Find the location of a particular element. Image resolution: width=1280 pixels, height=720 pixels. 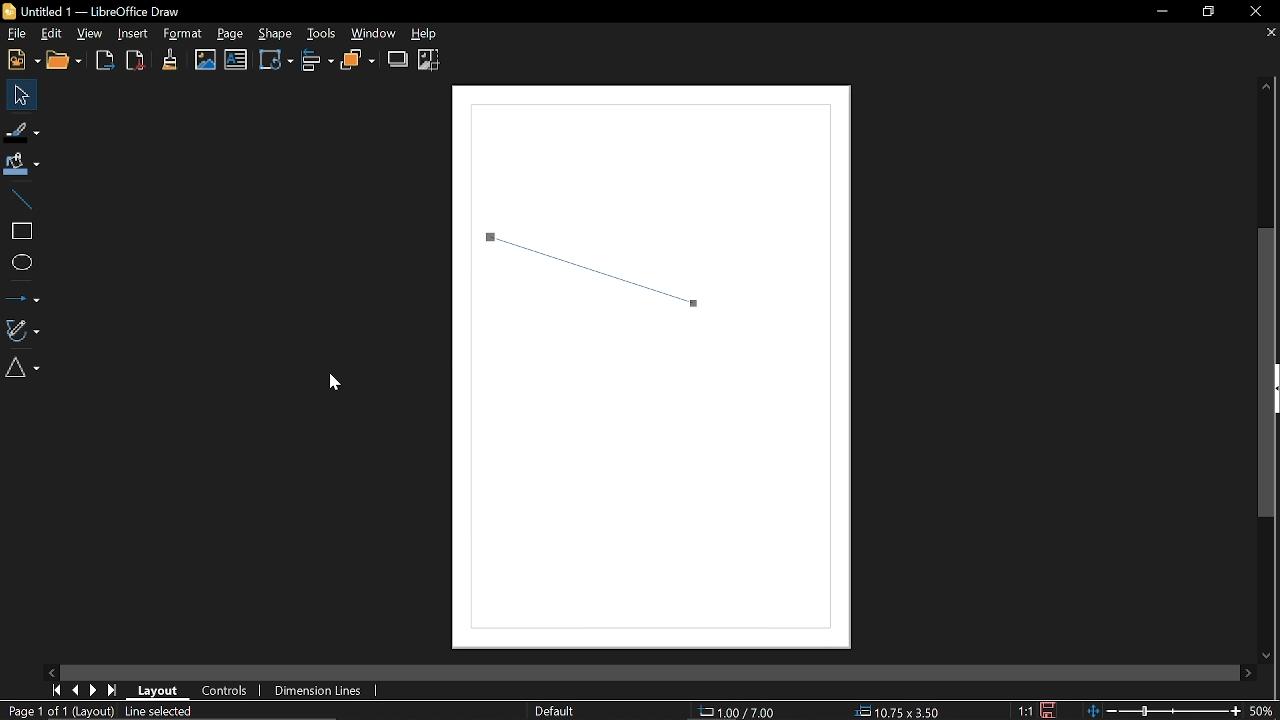

rectangle is located at coordinates (20, 231).